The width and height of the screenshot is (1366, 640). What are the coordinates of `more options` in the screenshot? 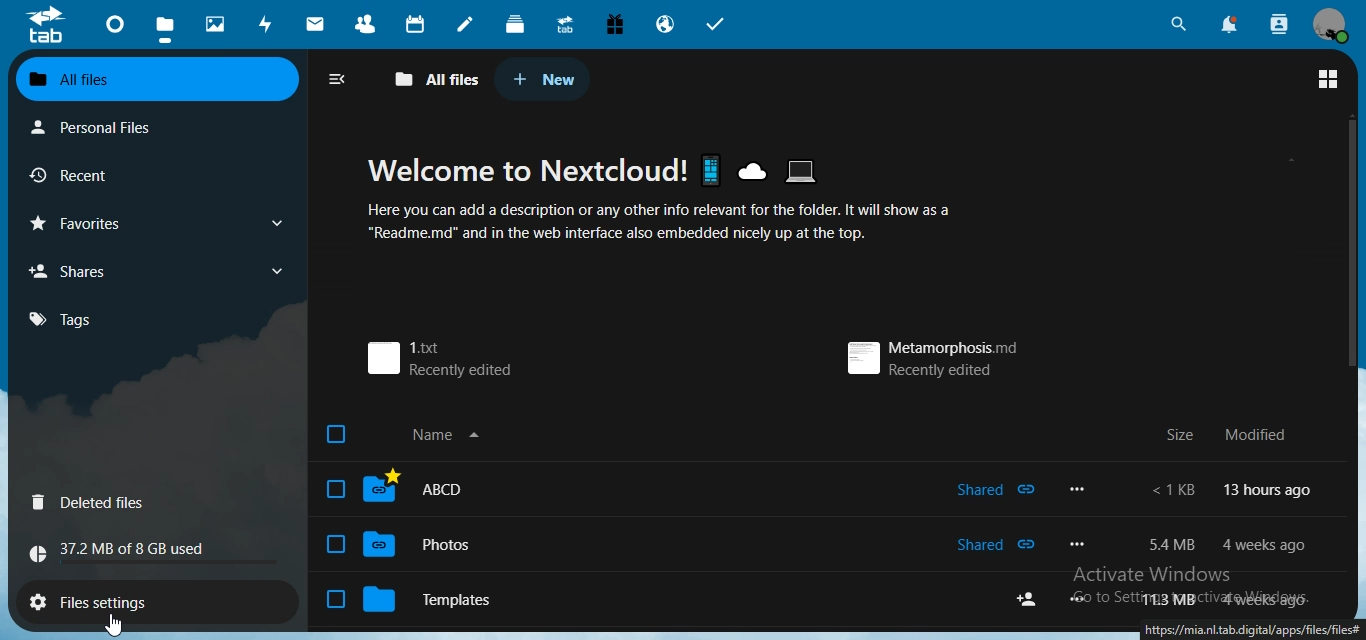 It's located at (1081, 490).